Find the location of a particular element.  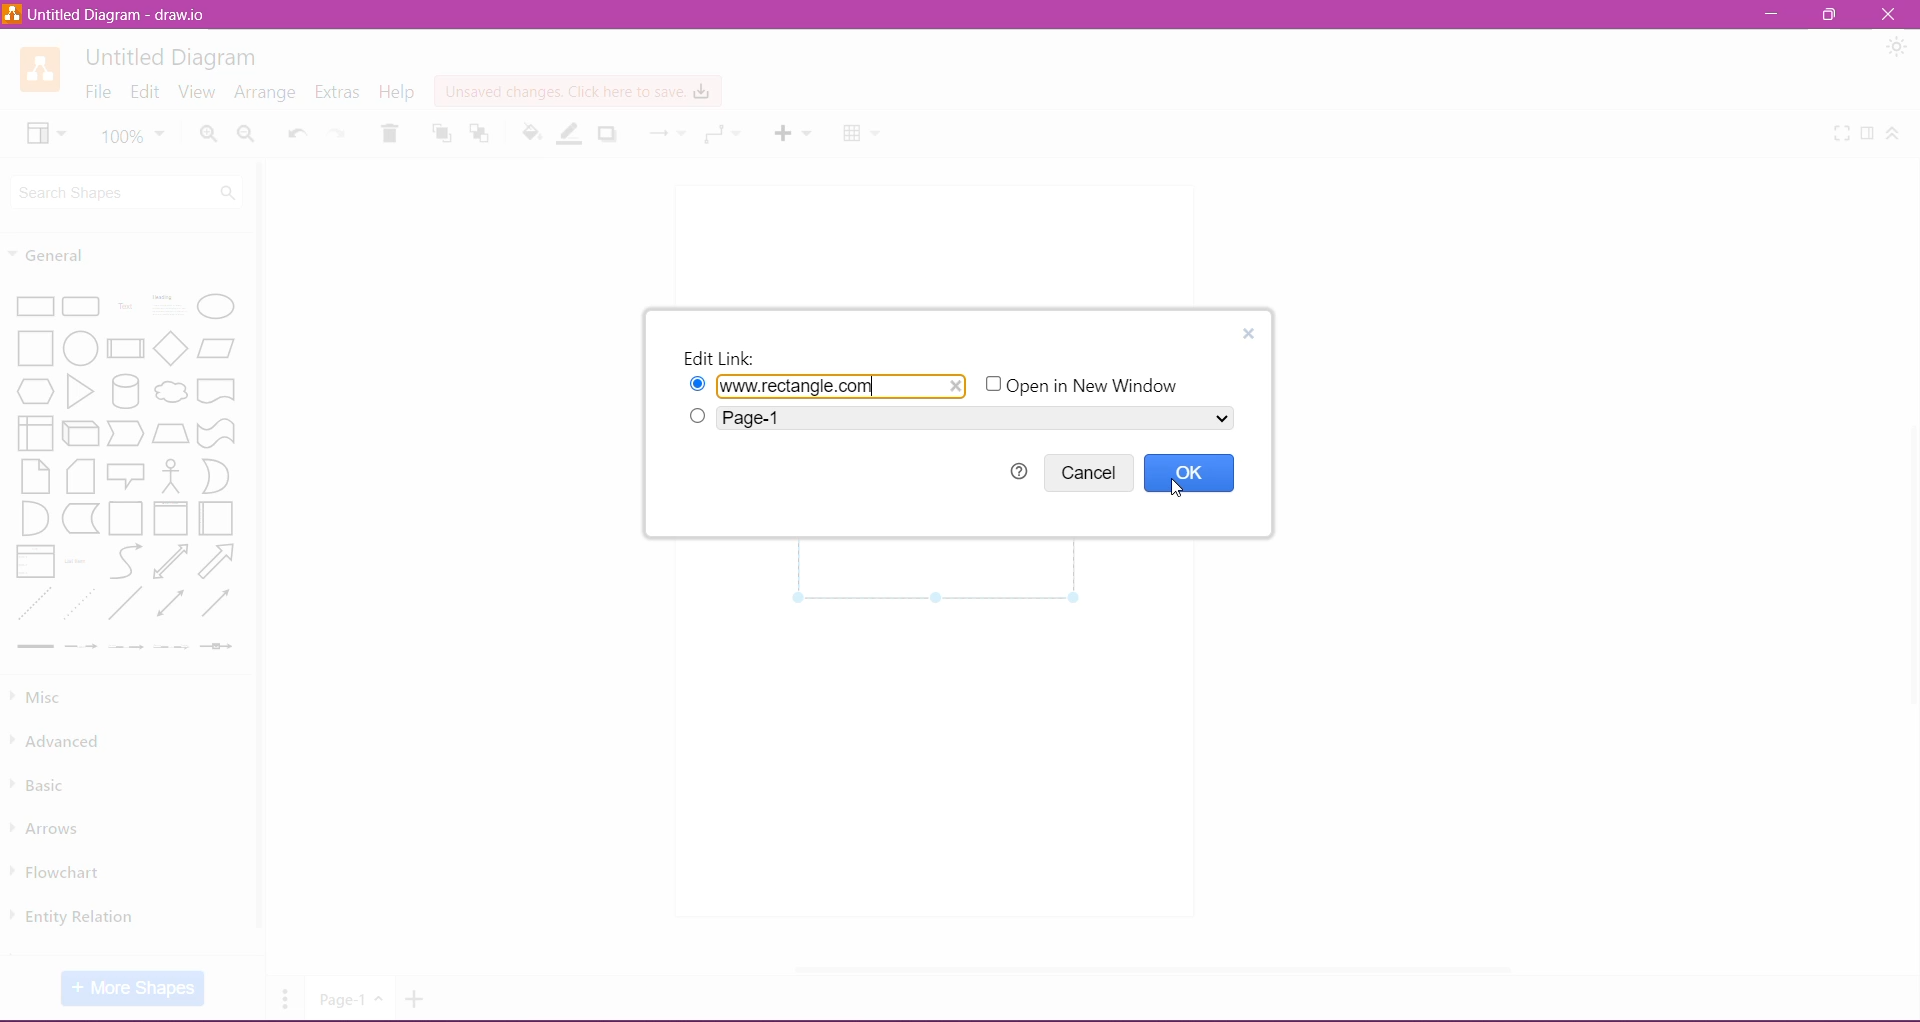

help is located at coordinates (1017, 471).